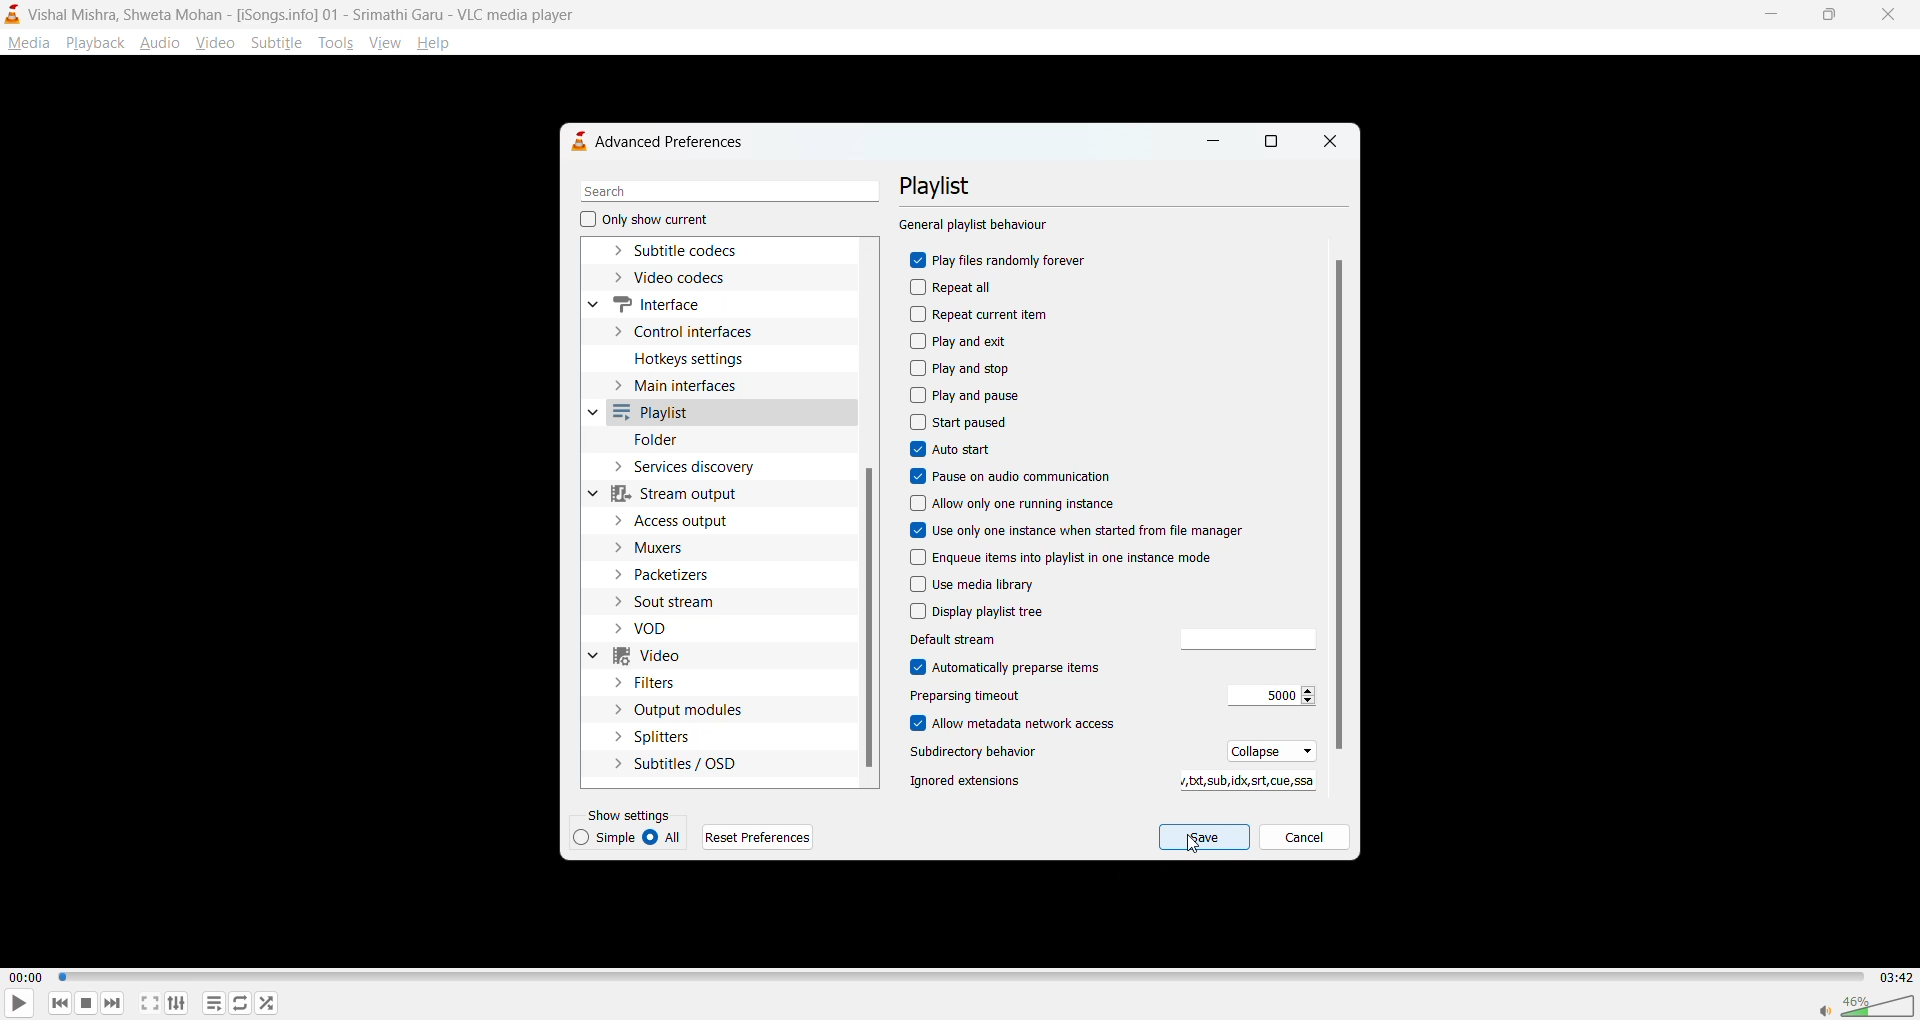  Describe the element at coordinates (989, 639) in the screenshot. I see `default stream` at that location.